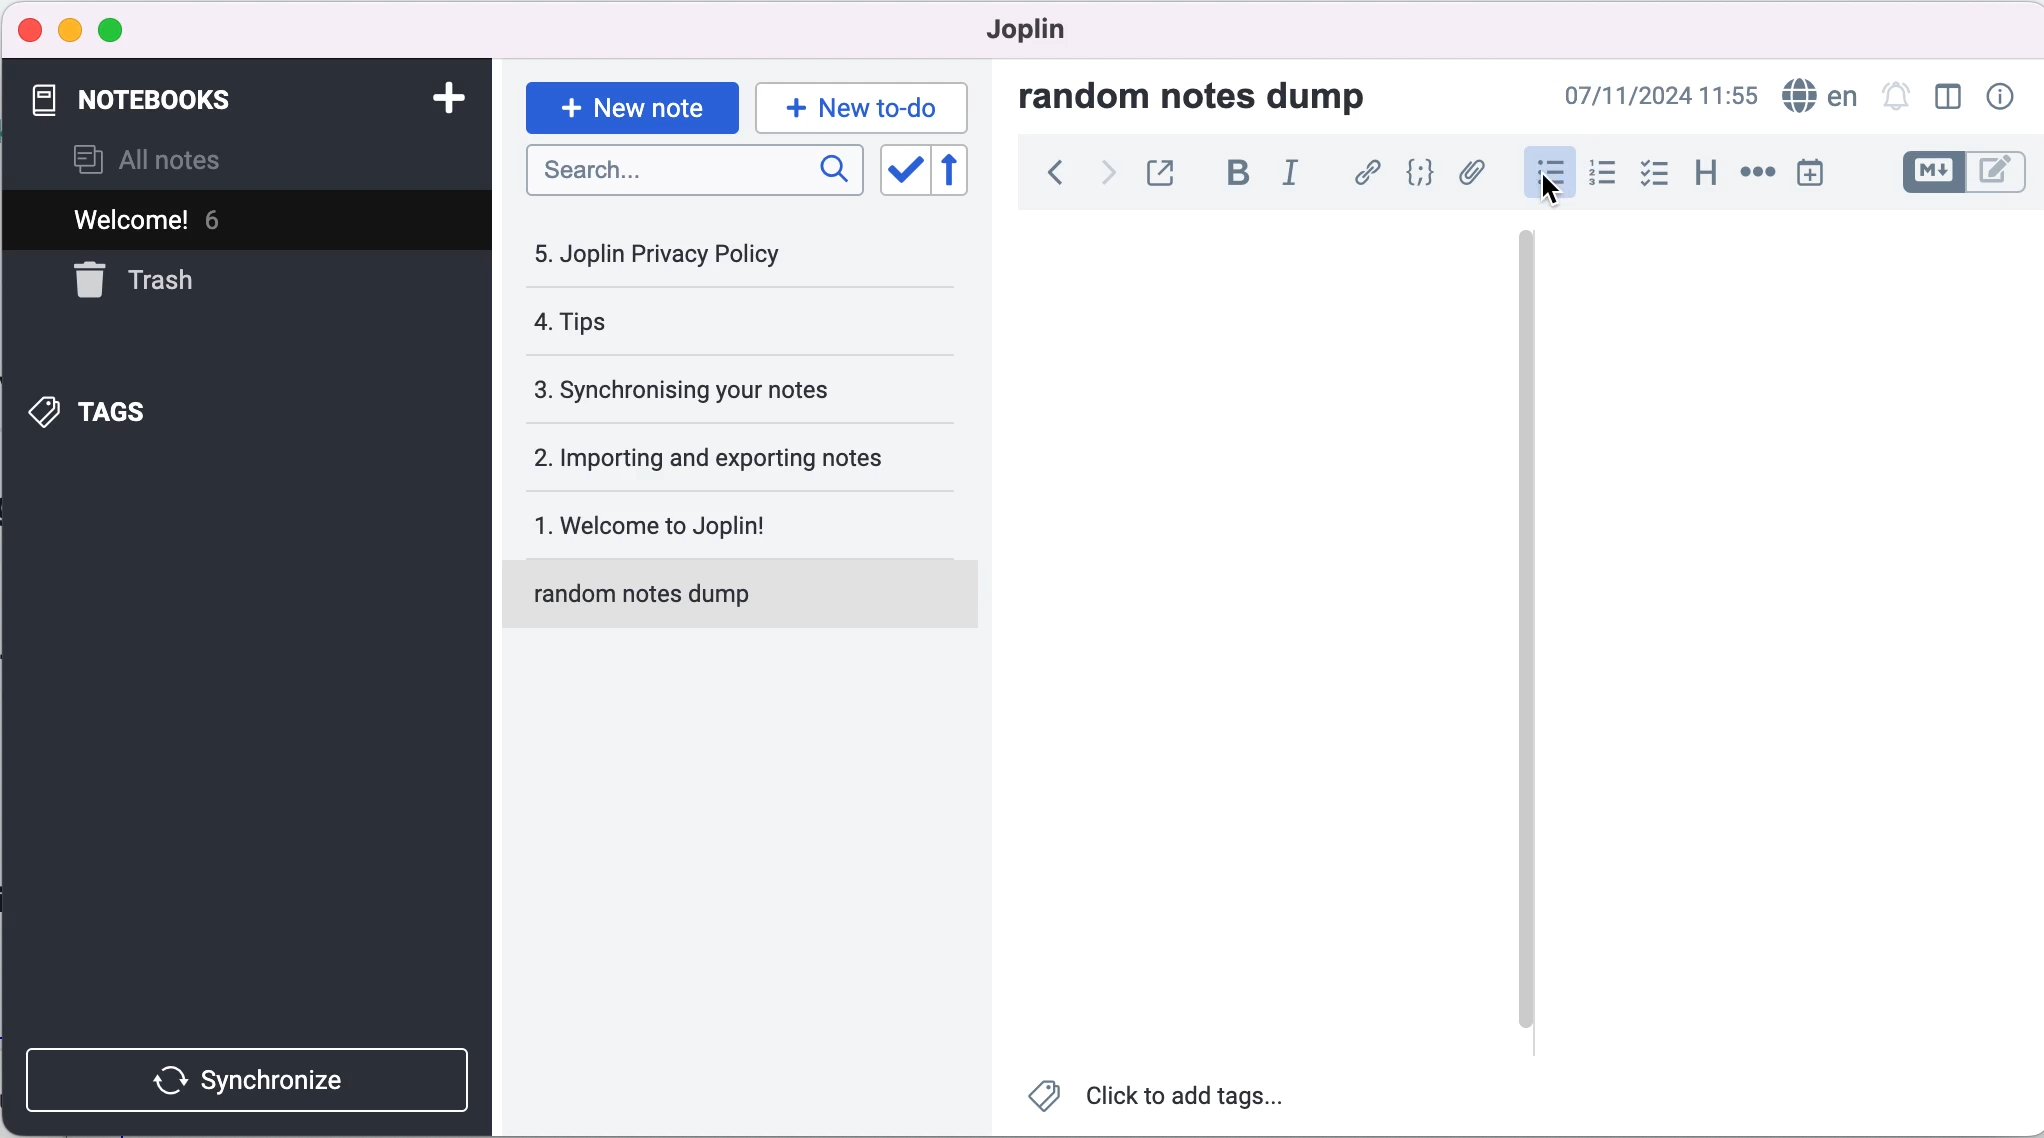 Image resolution: width=2044 pixels, height=1138 pixels. I want to click on numbered list, so click(1598, 173).